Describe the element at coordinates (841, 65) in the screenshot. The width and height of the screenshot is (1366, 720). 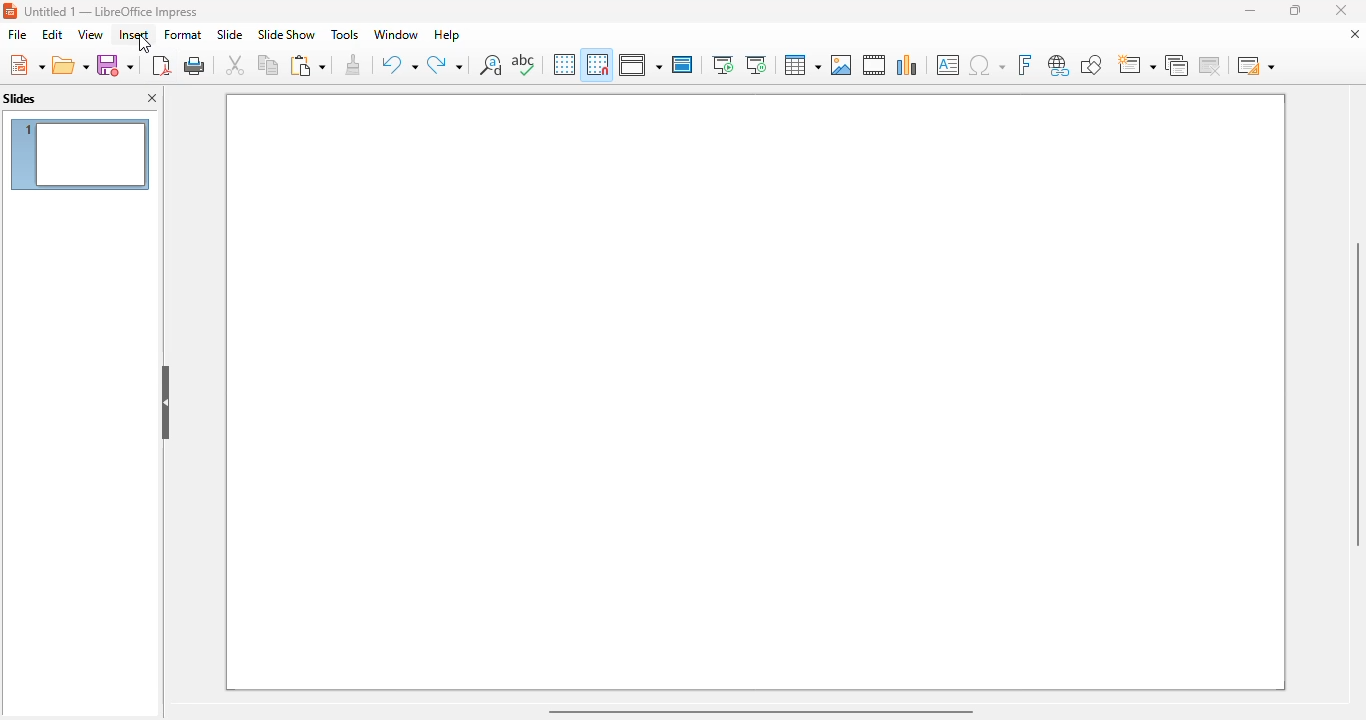
I see `insert image` at that location.